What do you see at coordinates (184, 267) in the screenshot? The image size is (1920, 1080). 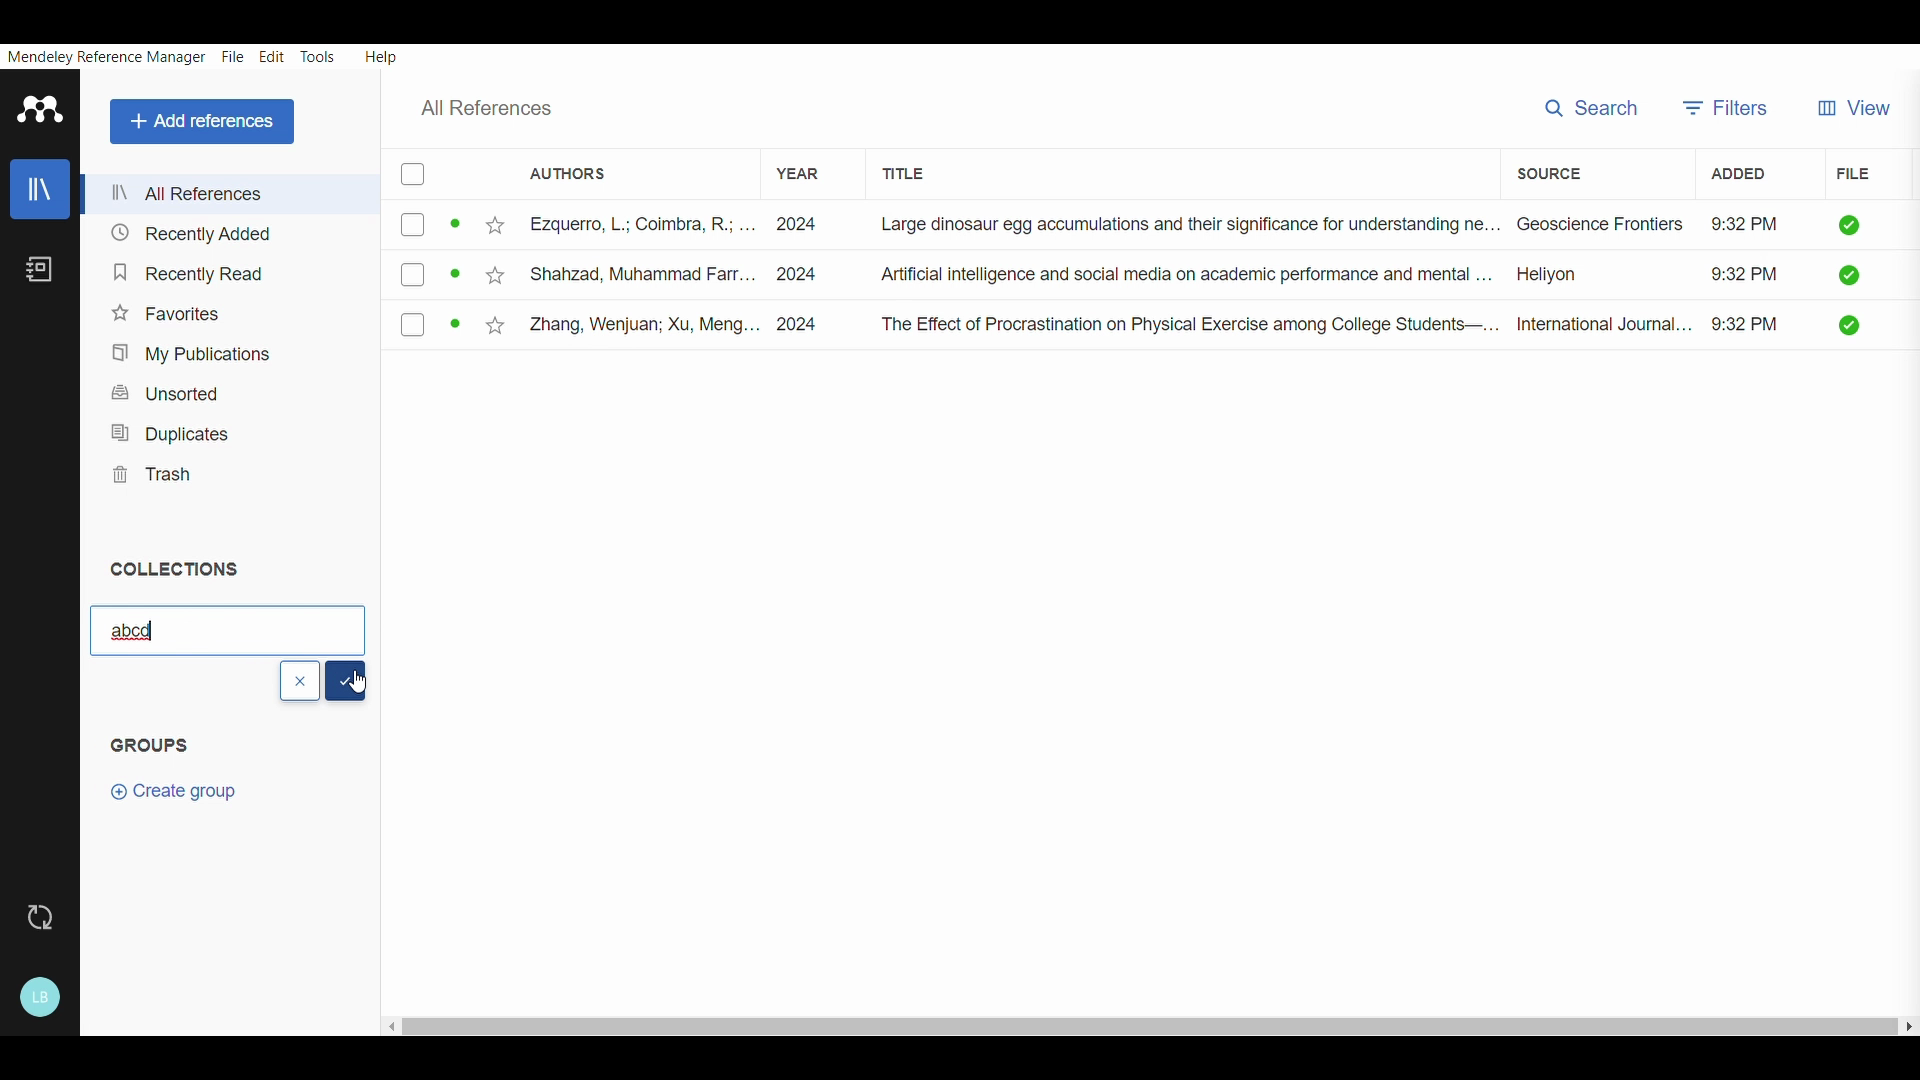 I see `Recently Read` at bounding box center [184, 267].